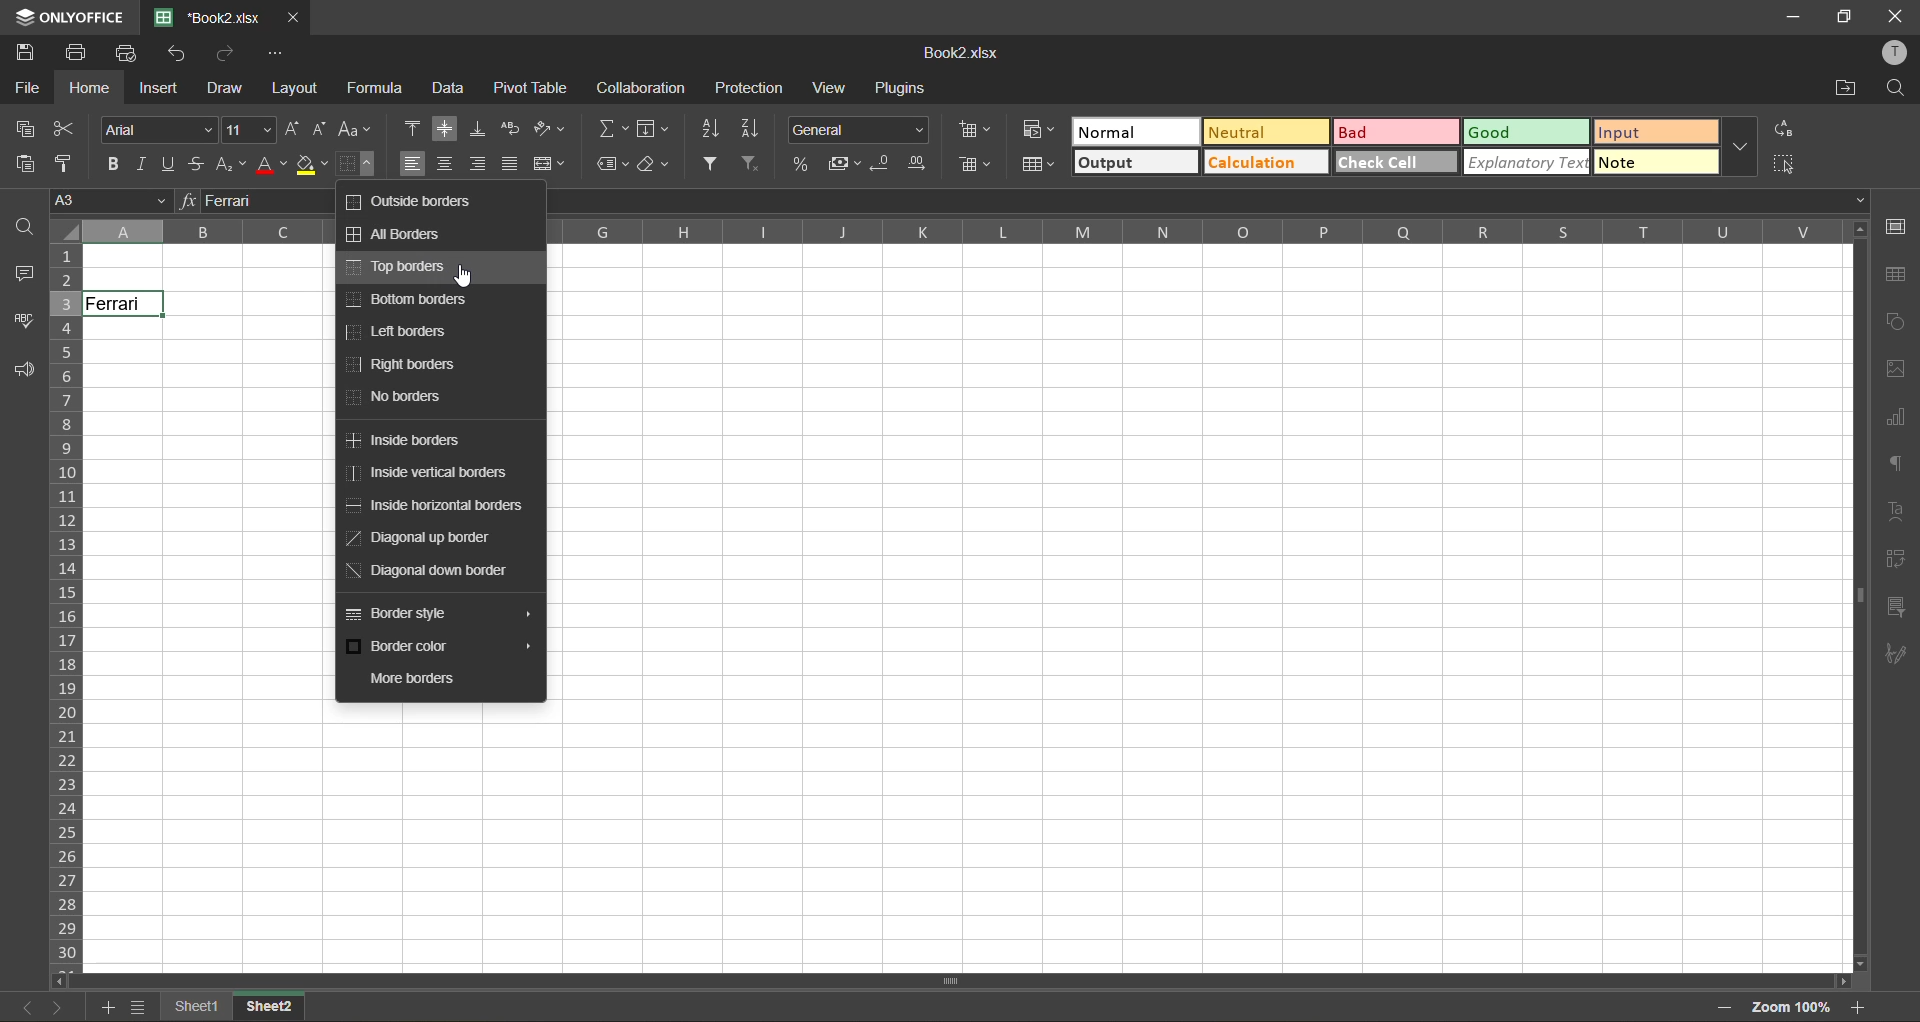 This screenshot has width=1920, height=1022. What do you see at coordinates (356, 128) in the screenshot?
I see `change case` at bounding box center [356, 128].